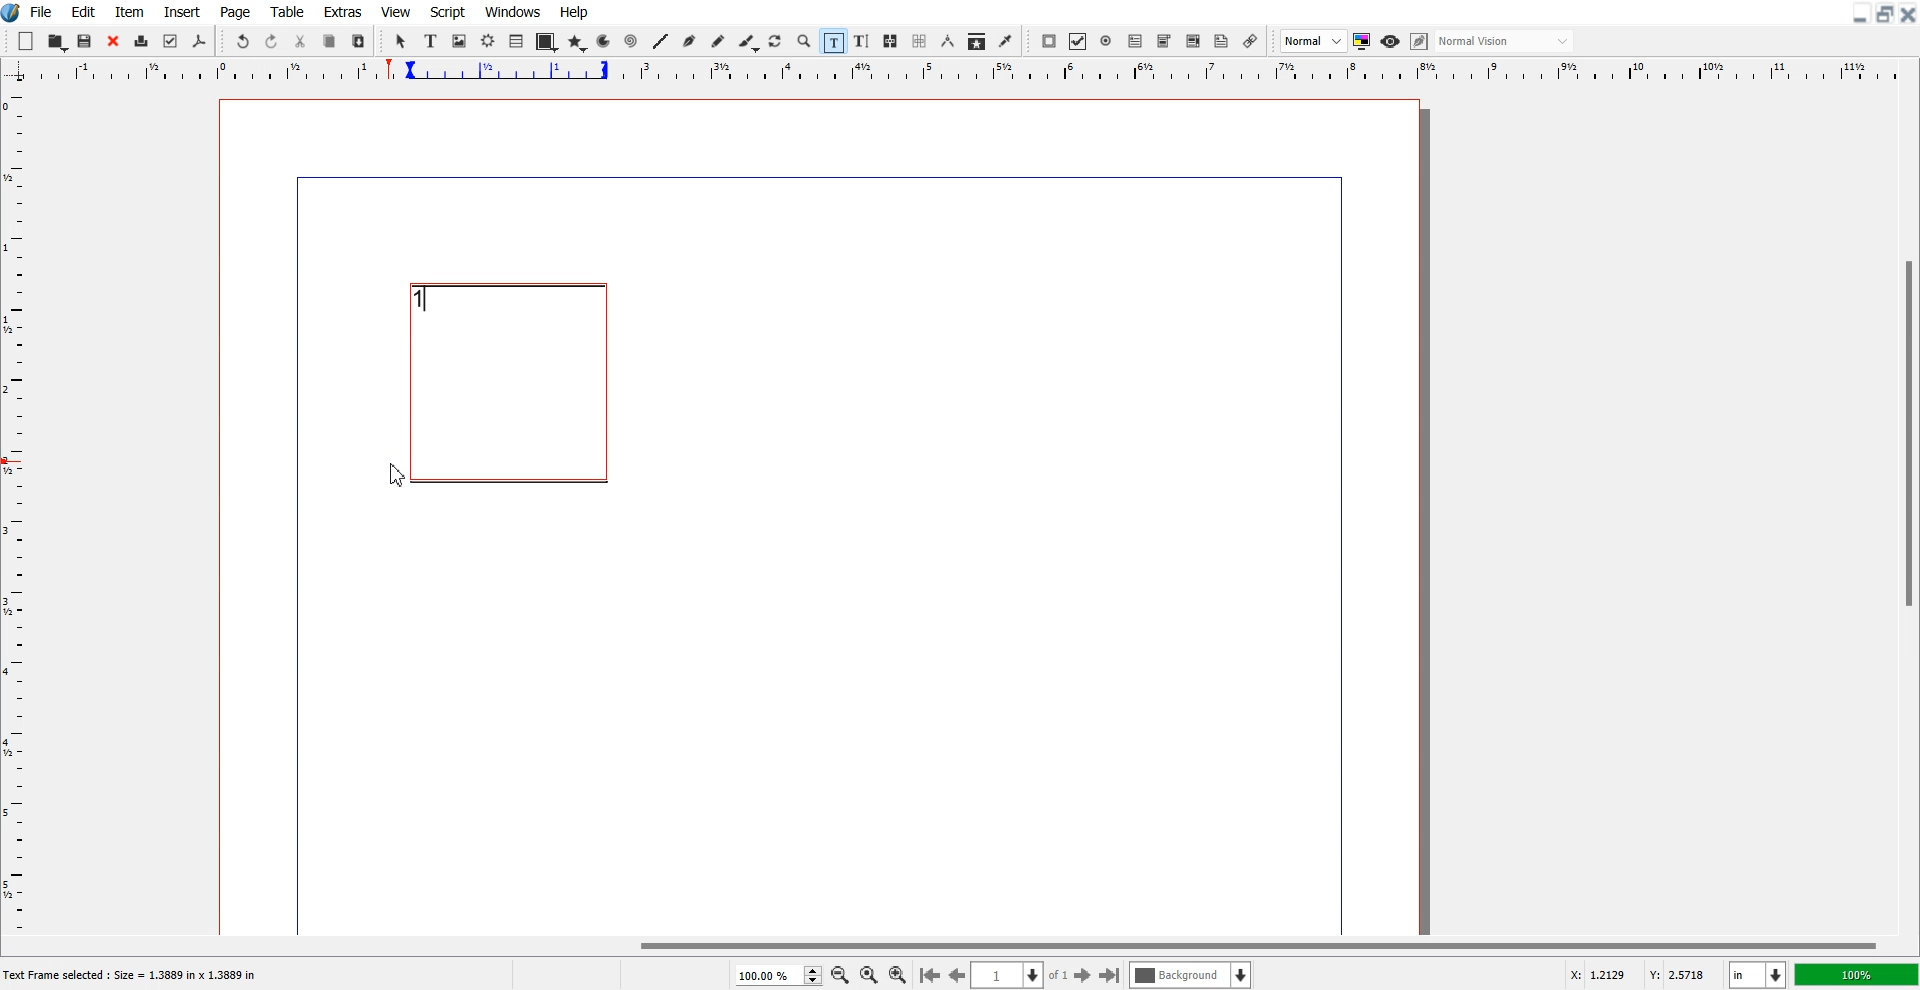 The height and width of the screenshot is (990, 1920). What do you see at coordinates (577, 42) in the screenshot?
I see `Polygon` at bounding box center [577, 42].